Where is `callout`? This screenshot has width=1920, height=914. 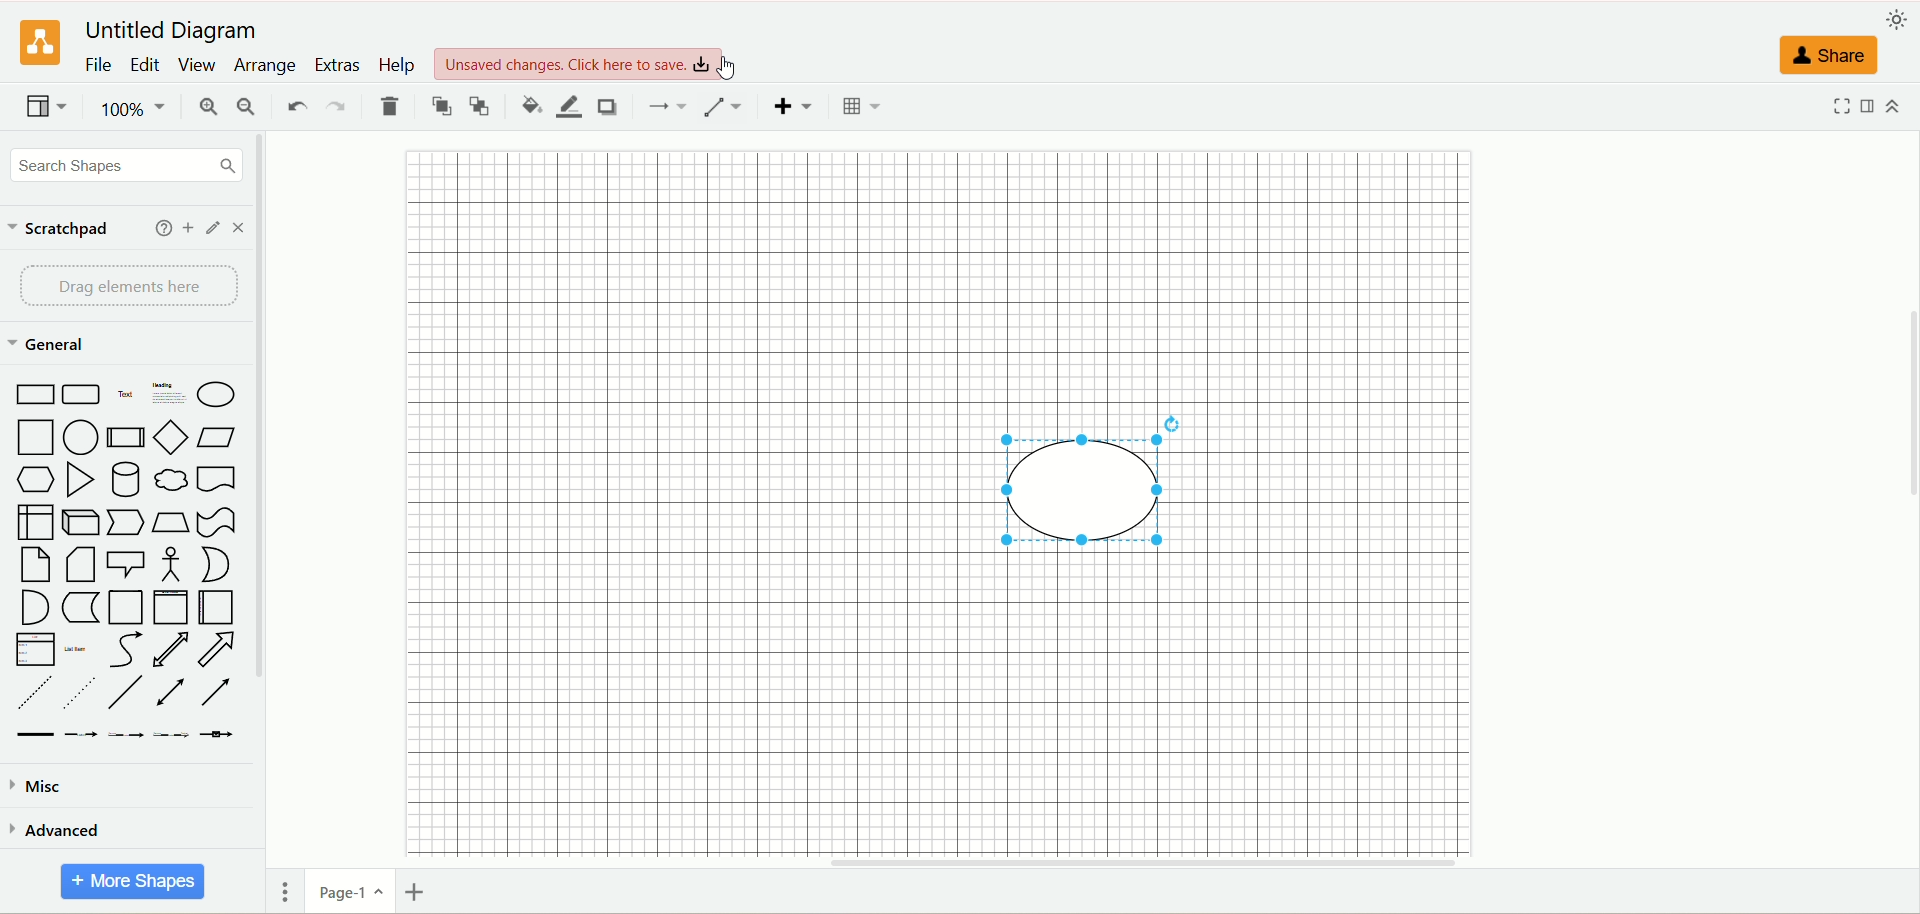
callout is located at coordinates (124, 563).